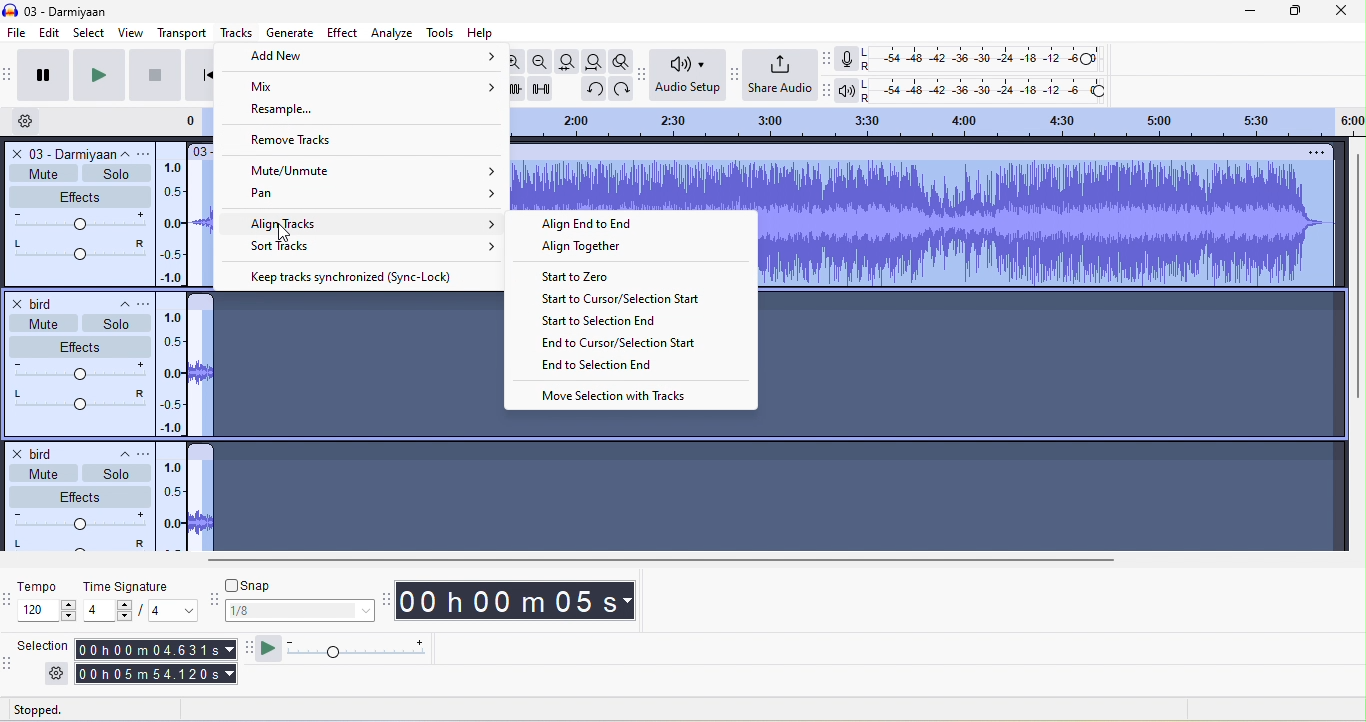  I want to click on selection, so click(46, 647).